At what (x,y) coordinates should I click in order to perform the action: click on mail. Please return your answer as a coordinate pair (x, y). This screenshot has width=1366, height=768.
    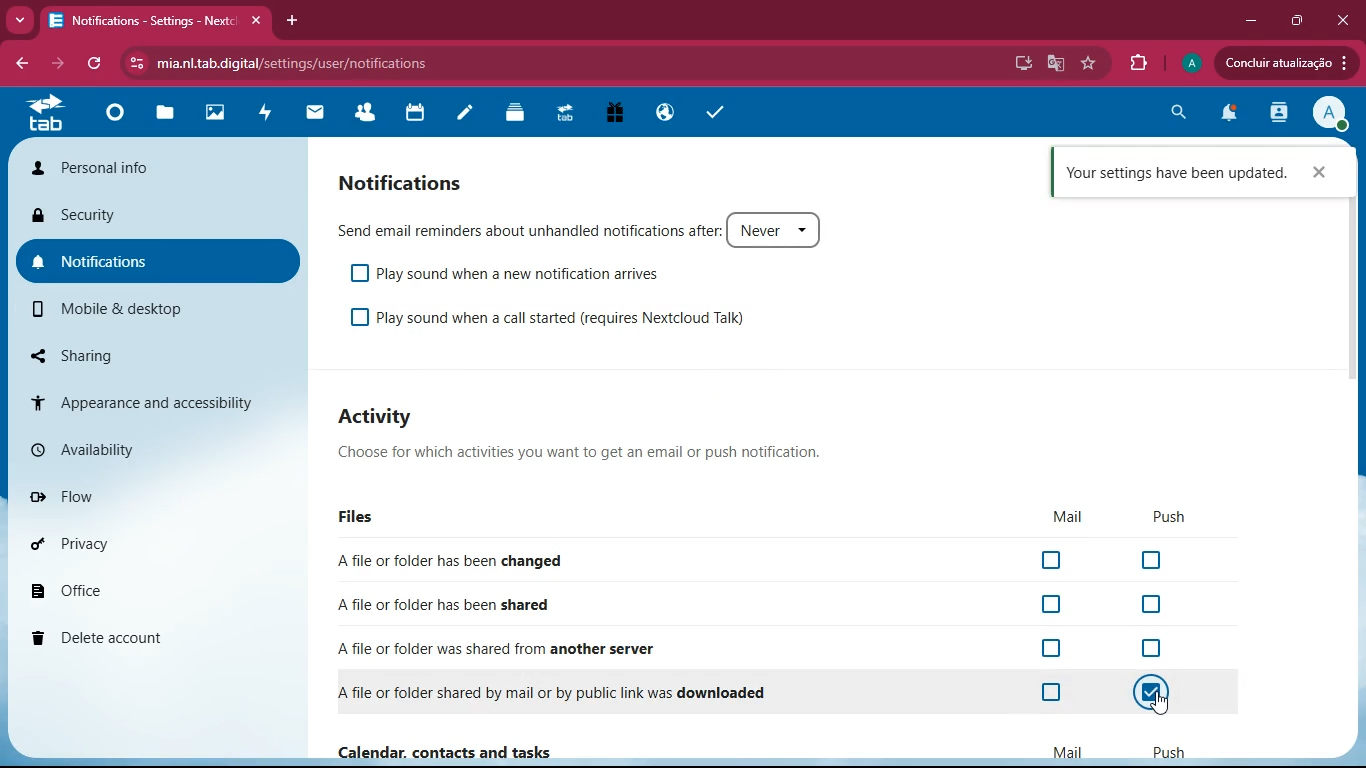
    Looking at the image, I should click on (1076, 517).